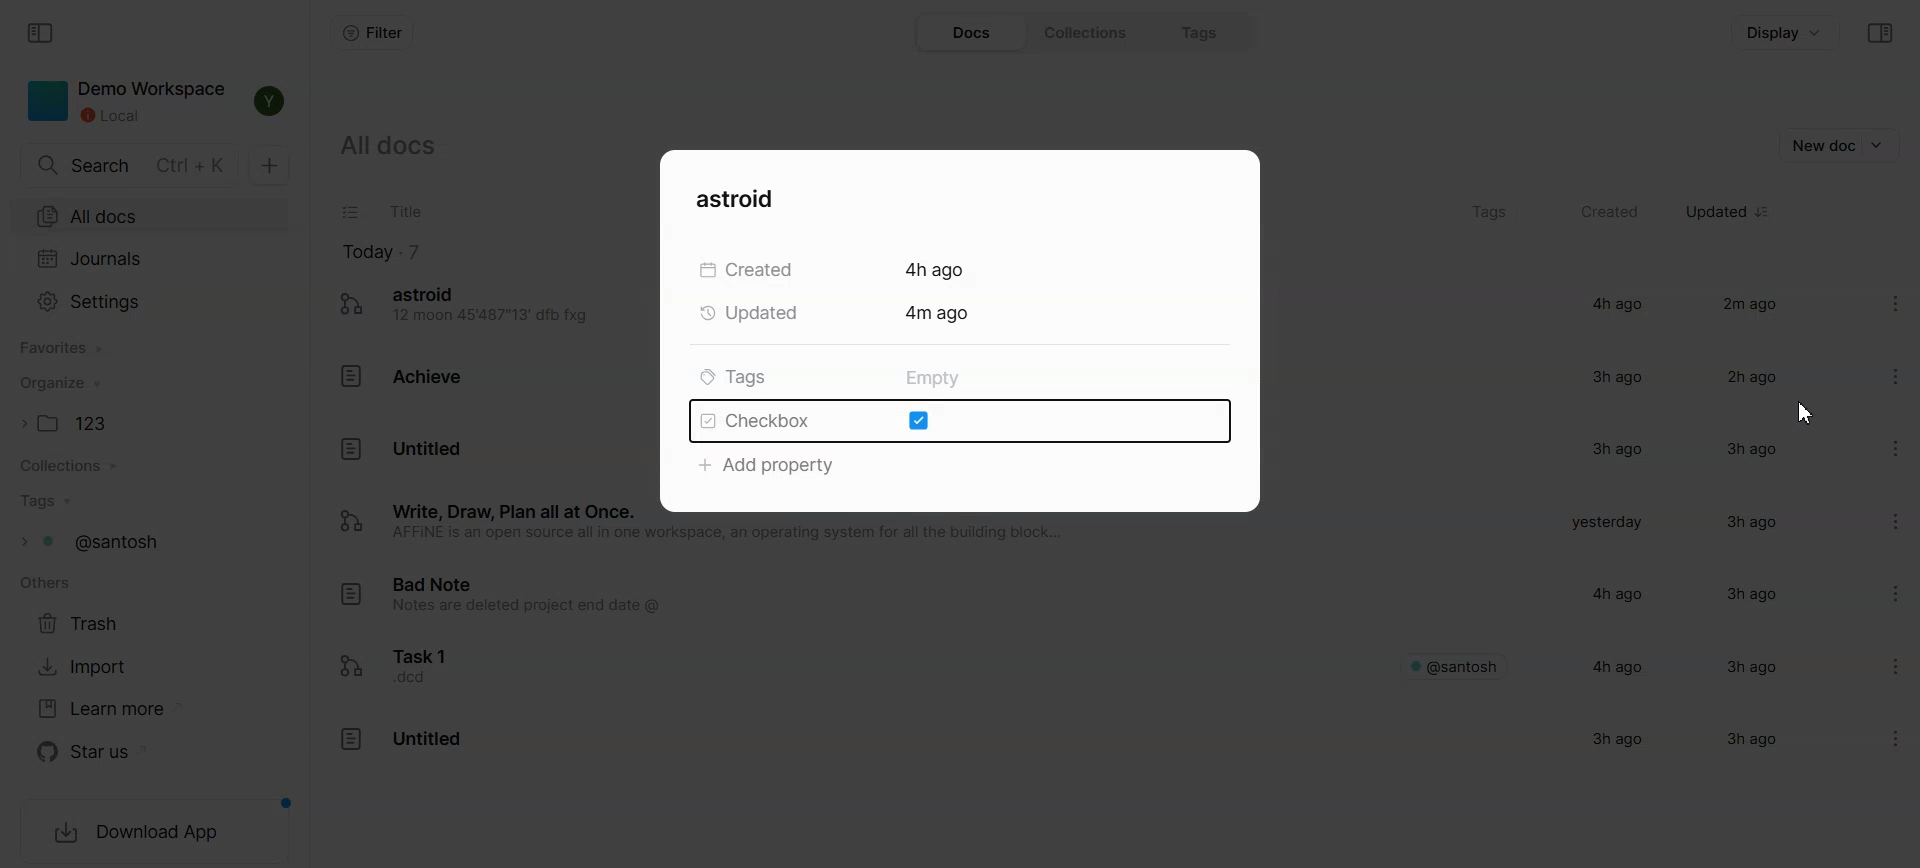 The height and width of the screenshot is (868, 1920). I want to click on 3hago, so click(1745, 524).